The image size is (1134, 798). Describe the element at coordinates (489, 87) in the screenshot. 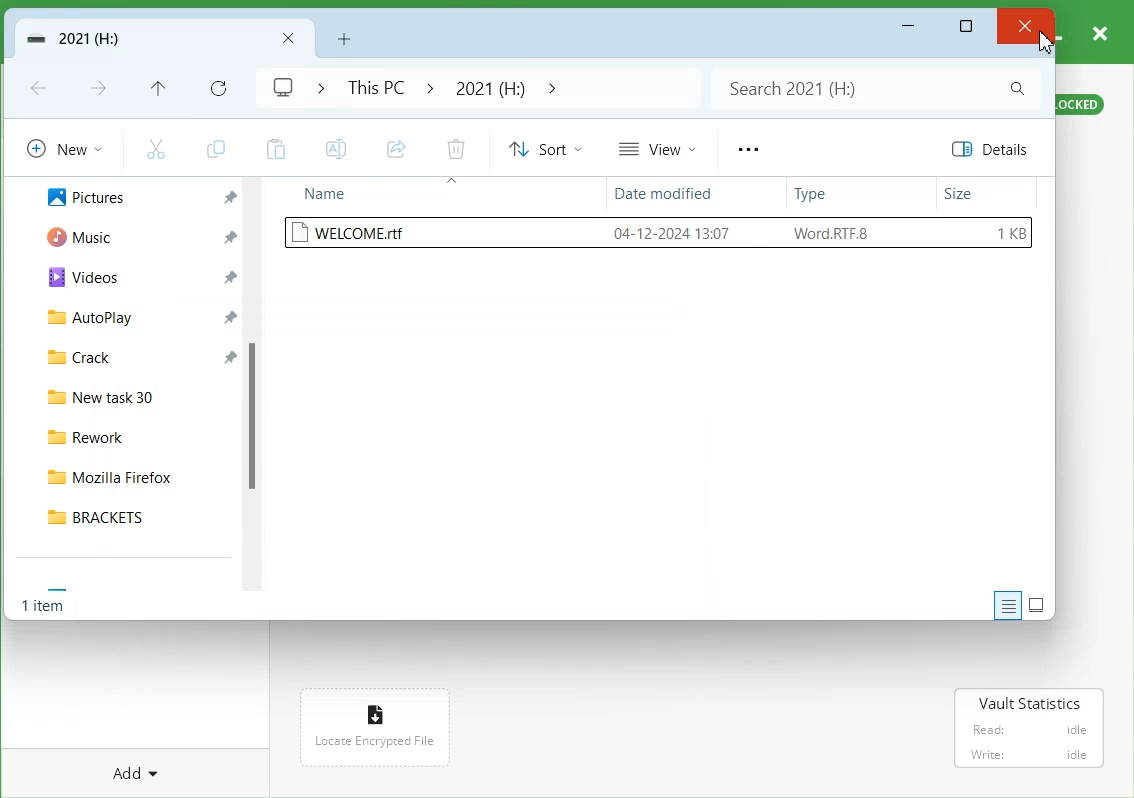

I see `2021 (H:)` at that location.